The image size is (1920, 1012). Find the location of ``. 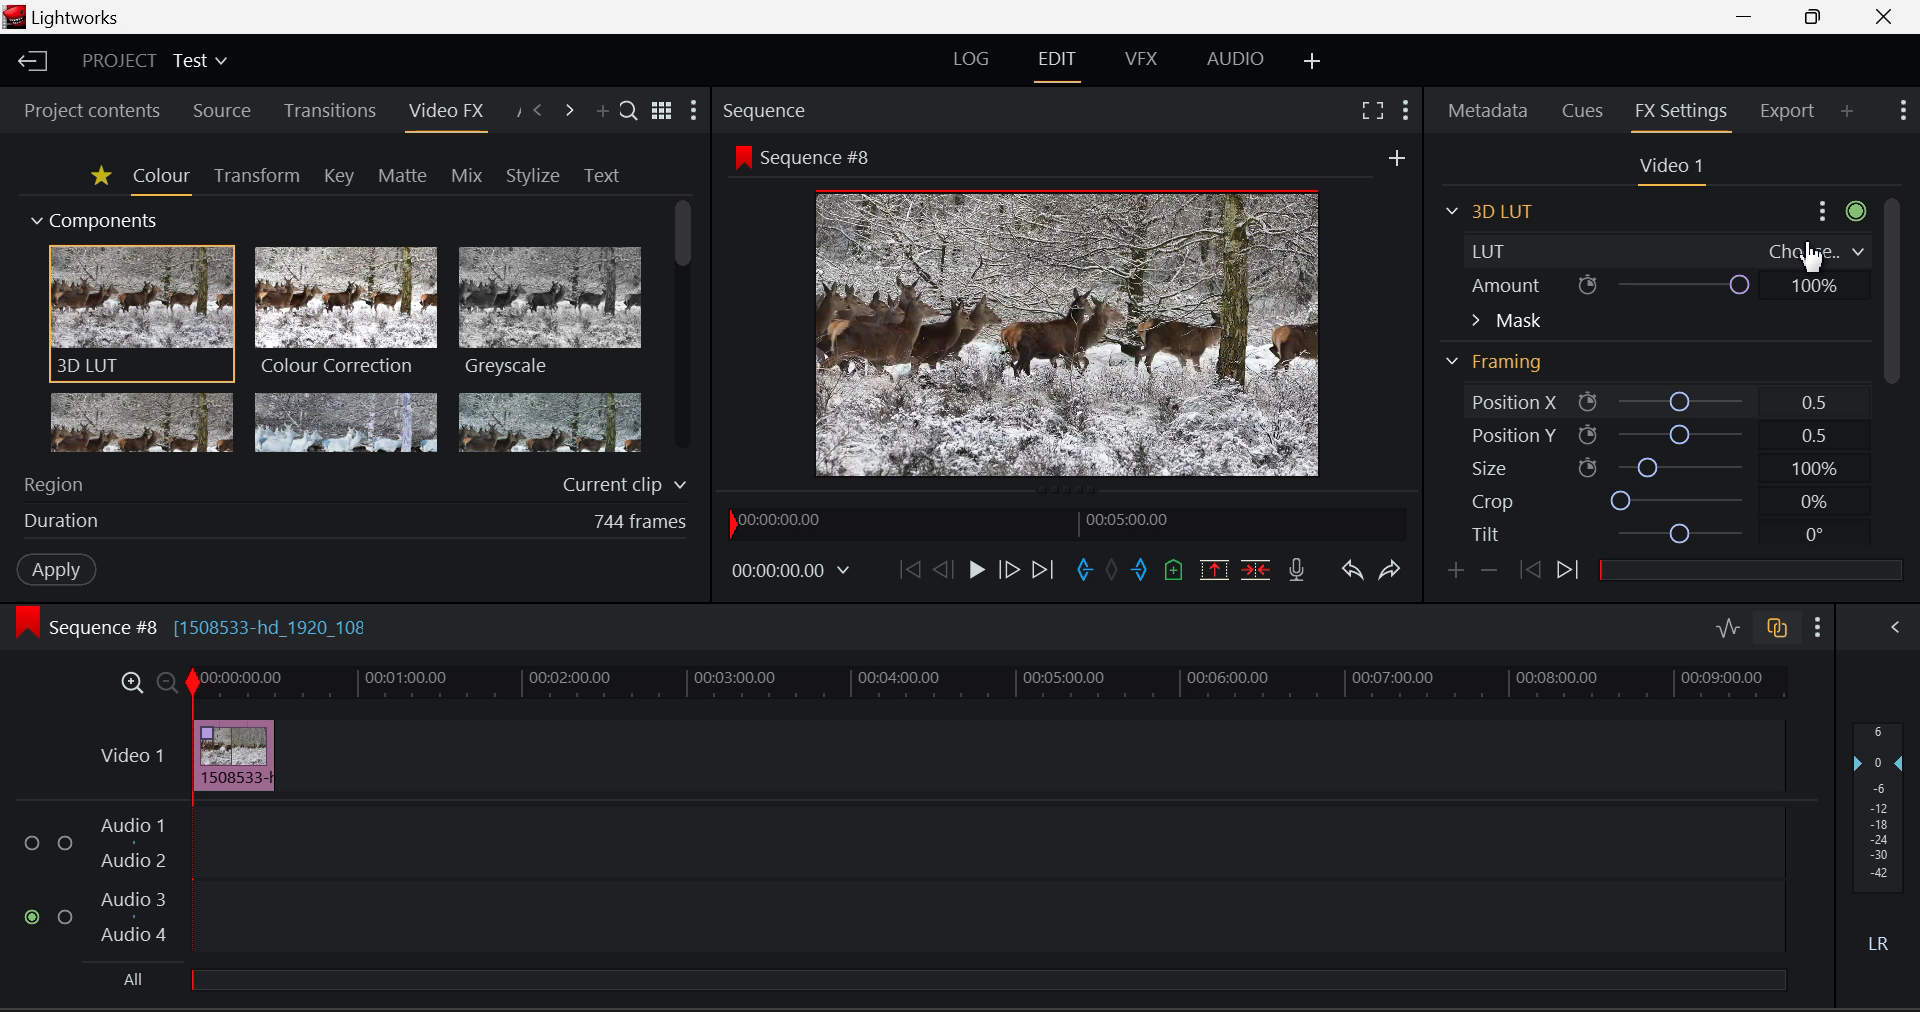

 is located at coordinates (1396, 157).